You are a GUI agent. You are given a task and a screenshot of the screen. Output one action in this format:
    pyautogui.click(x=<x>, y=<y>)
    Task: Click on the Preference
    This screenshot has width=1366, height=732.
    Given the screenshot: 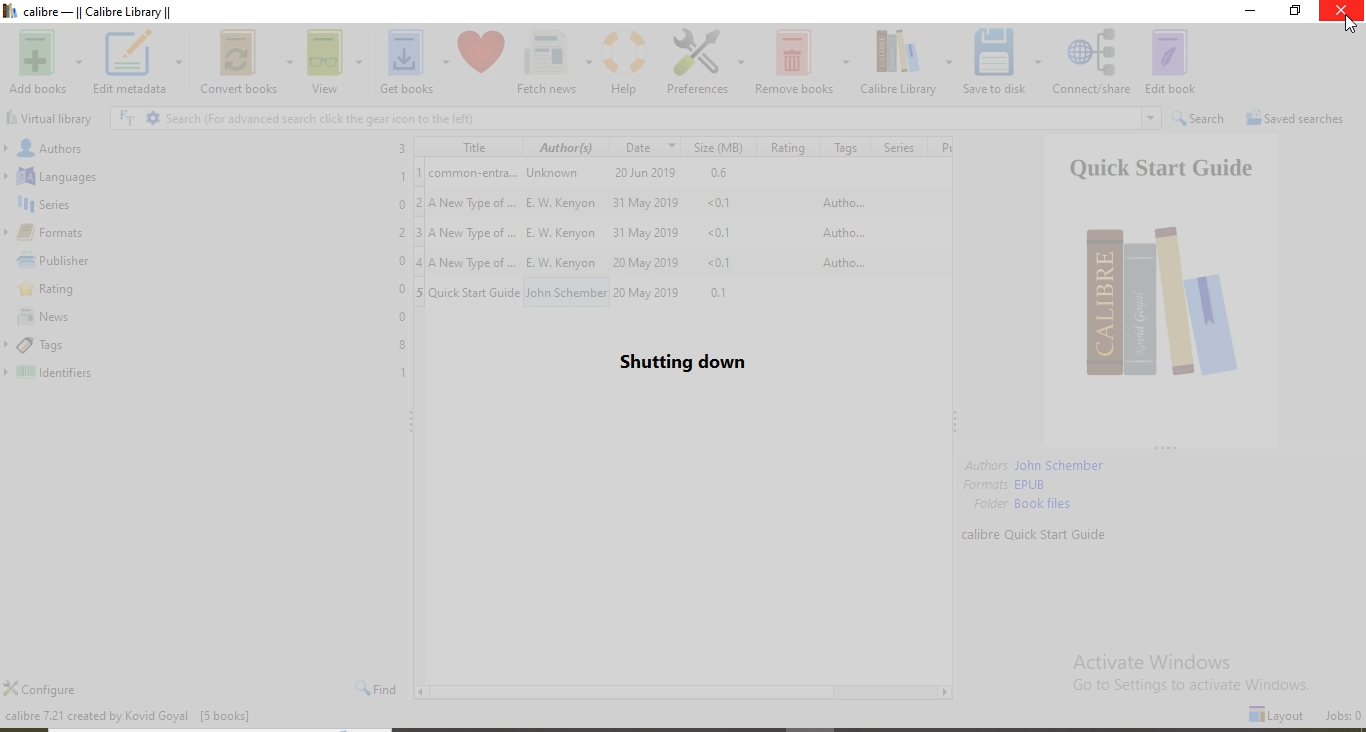 What is the action you would take?
    pyautogui.click(x=705, y=63)
    